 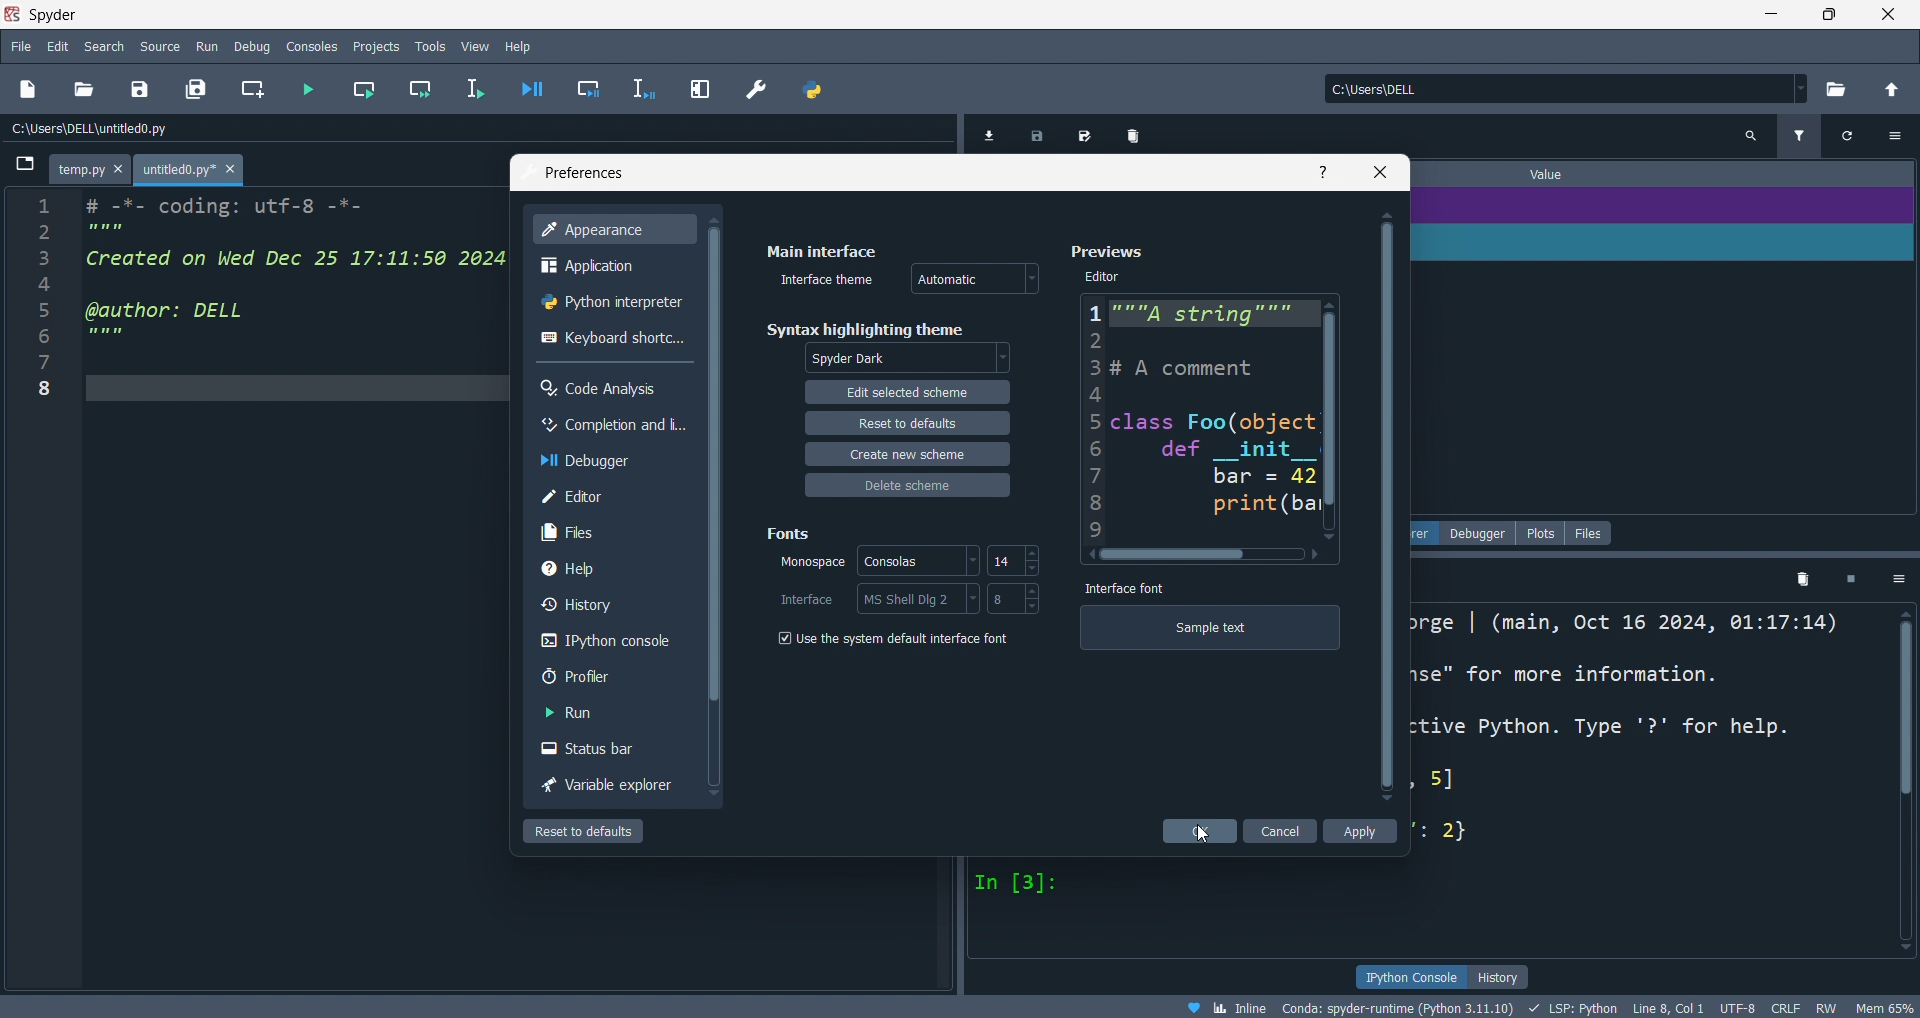 I want to click on files, so click(x=1590, y=532).